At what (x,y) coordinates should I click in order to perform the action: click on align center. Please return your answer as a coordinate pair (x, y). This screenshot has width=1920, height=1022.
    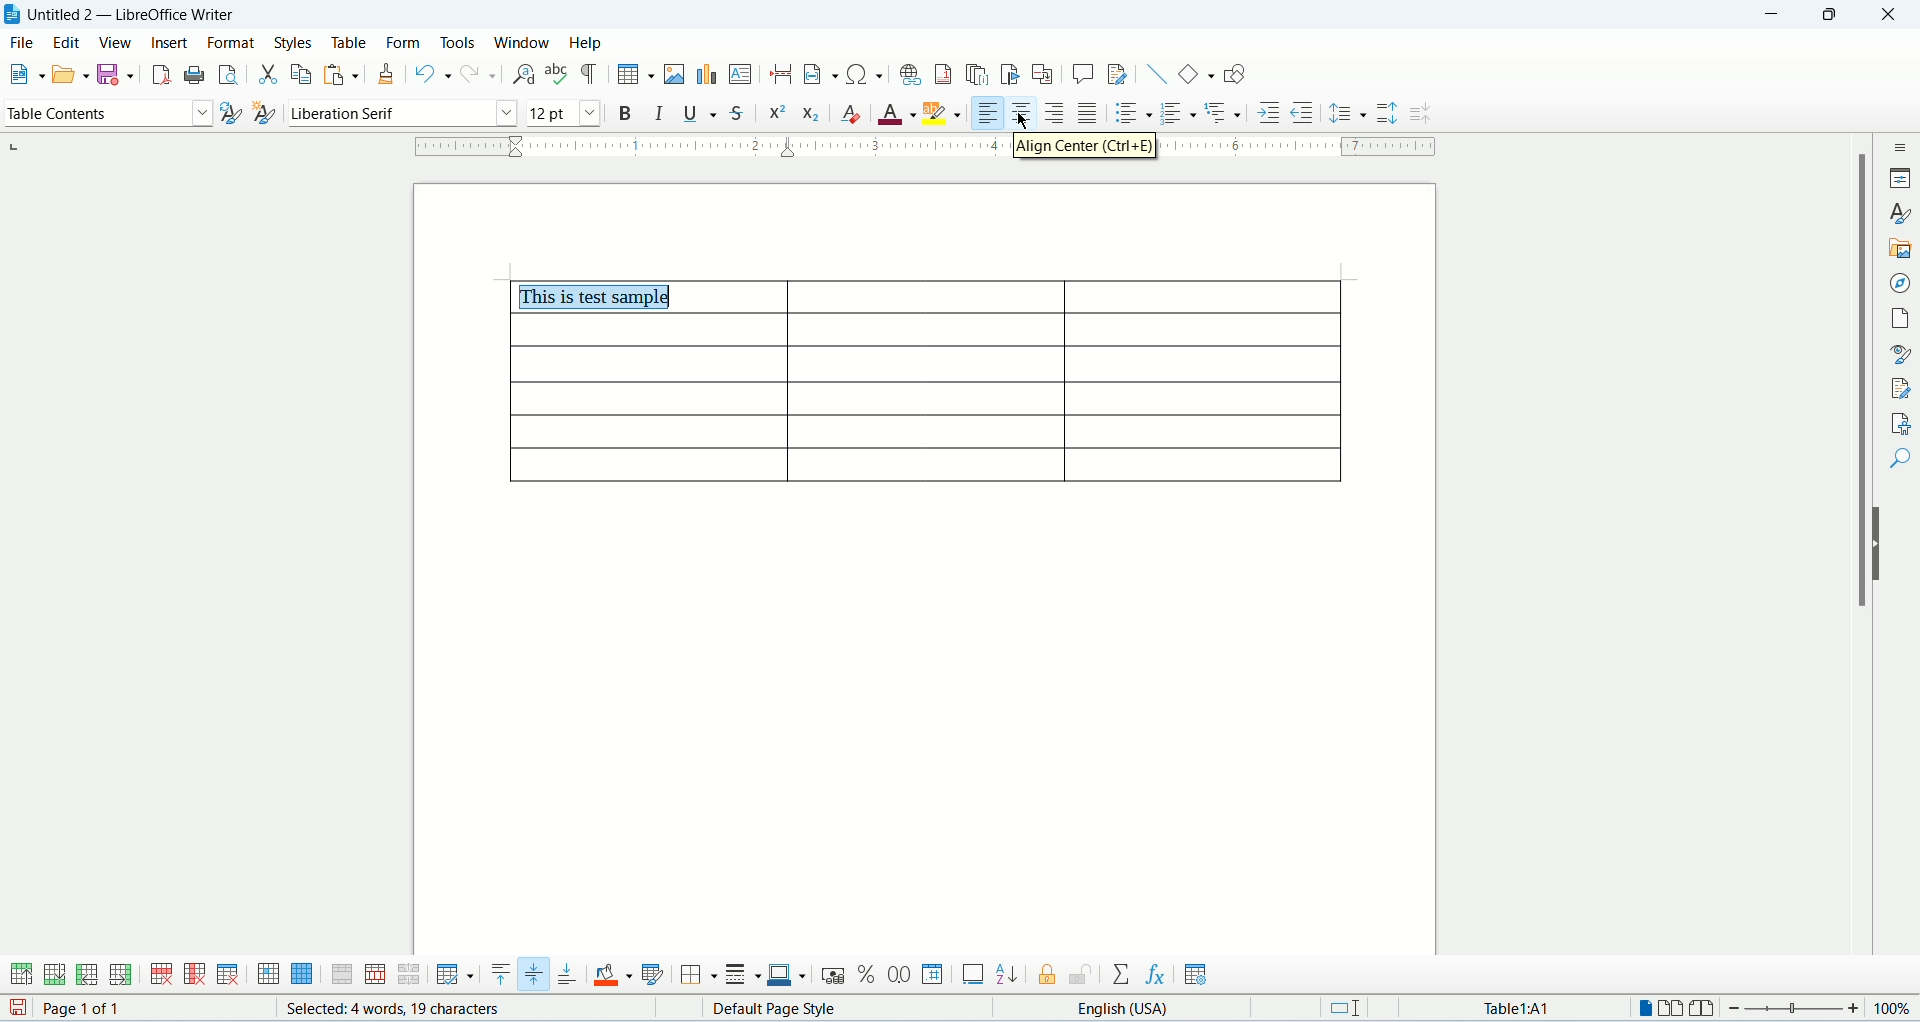
    Looking at the image, I should click on (1088, 146).